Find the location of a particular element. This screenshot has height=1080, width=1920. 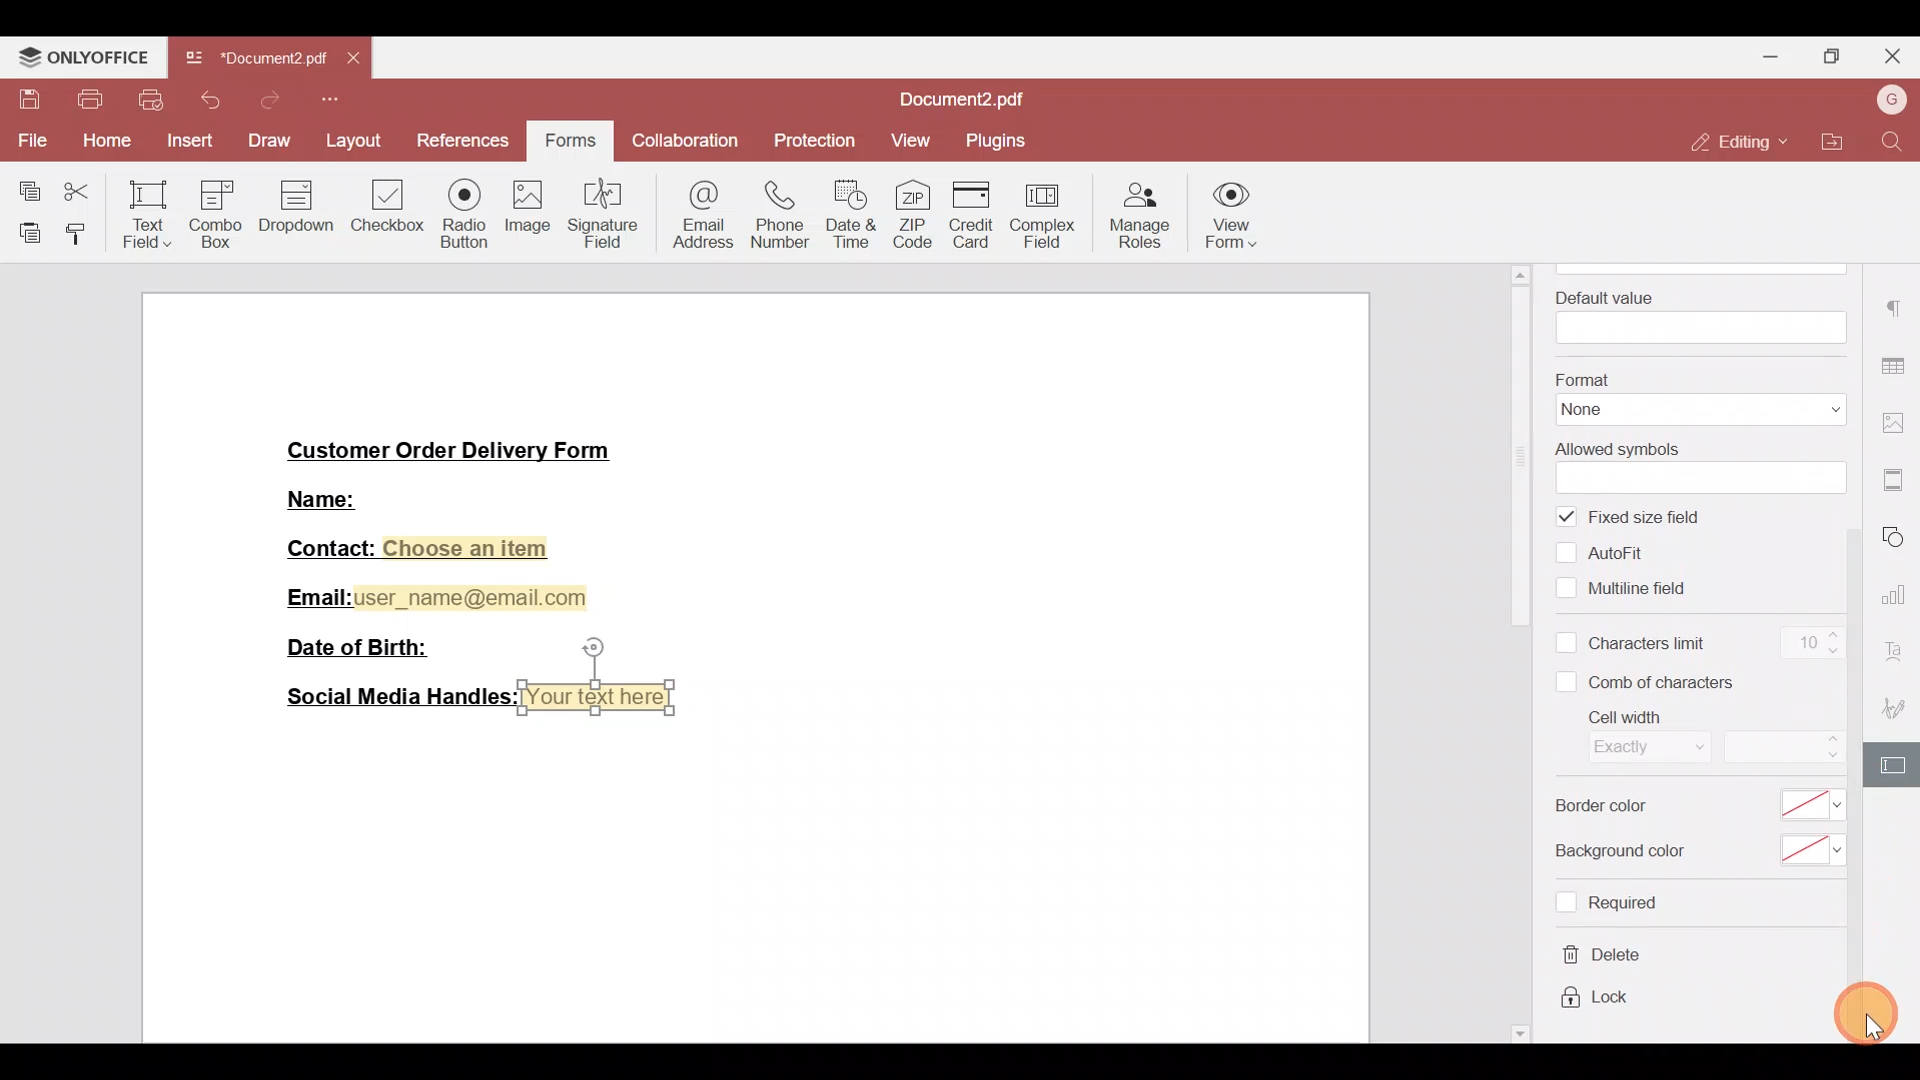

Protection is located at coordinates (810, 142).